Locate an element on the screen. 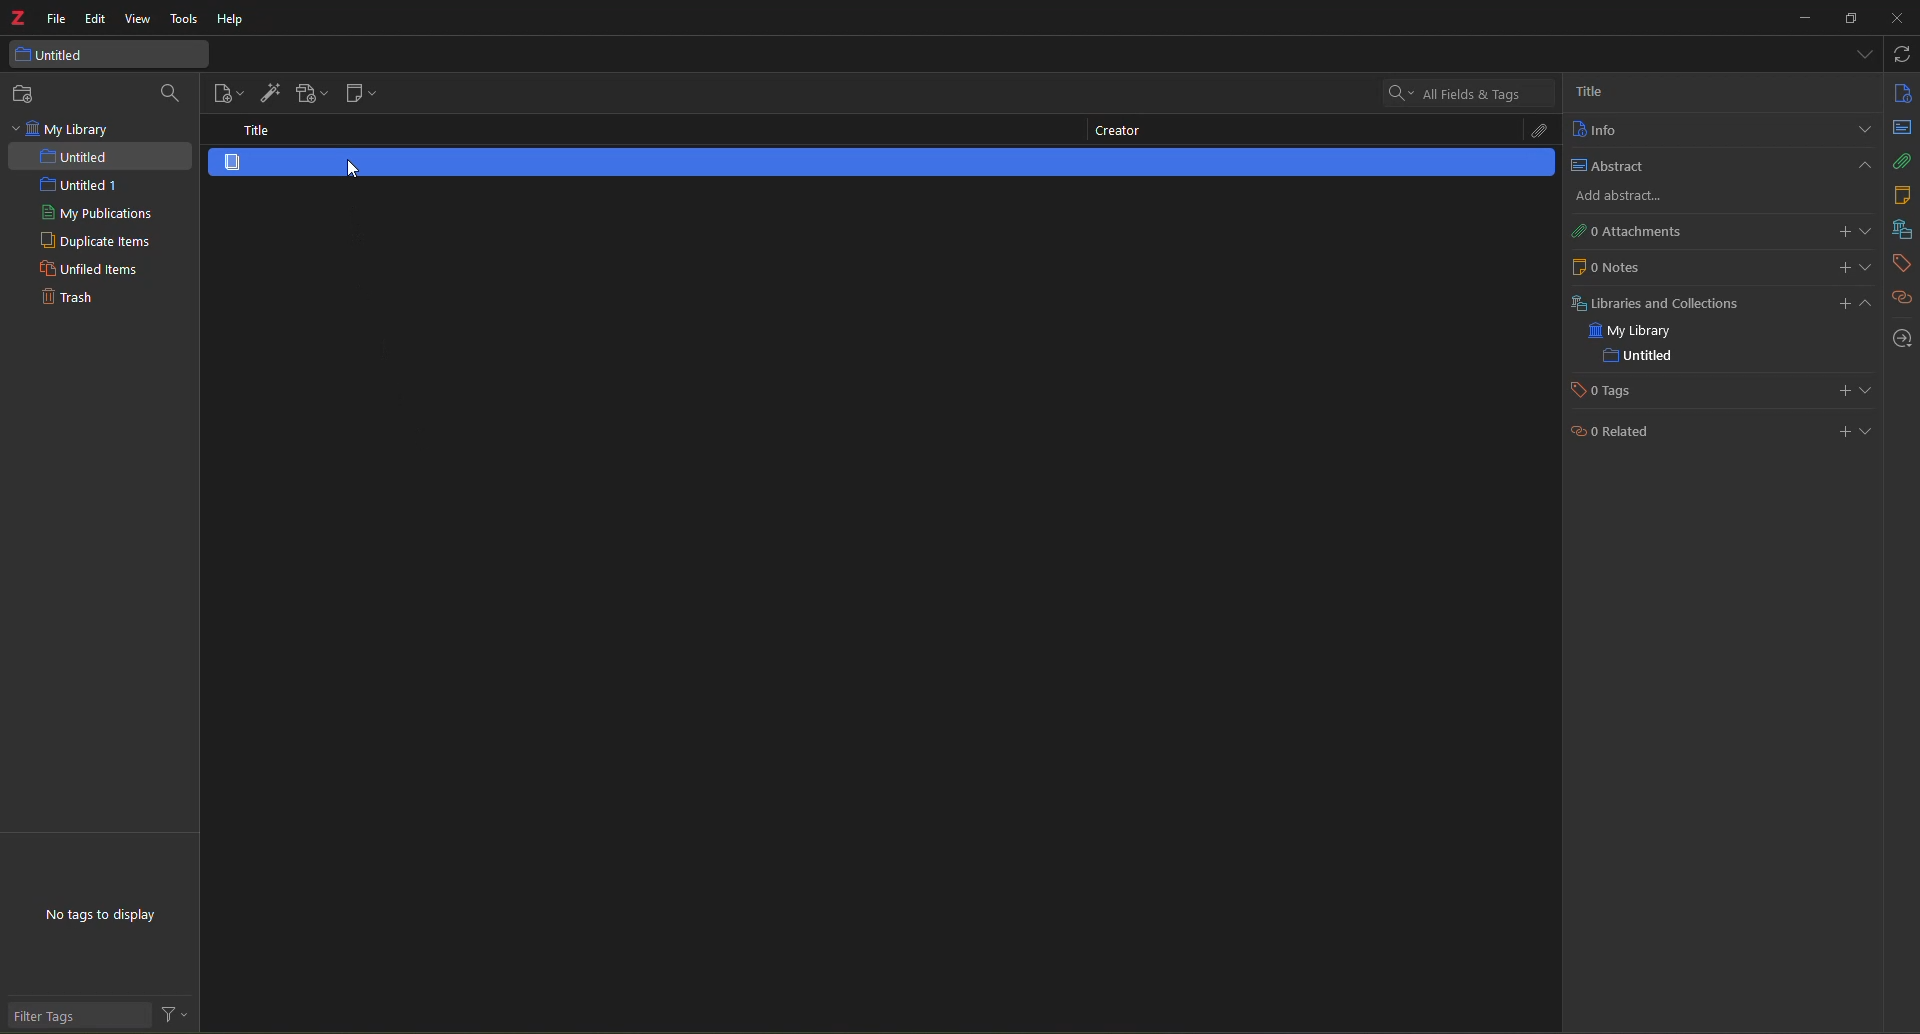  actions is located at coordinates (176, 1016).